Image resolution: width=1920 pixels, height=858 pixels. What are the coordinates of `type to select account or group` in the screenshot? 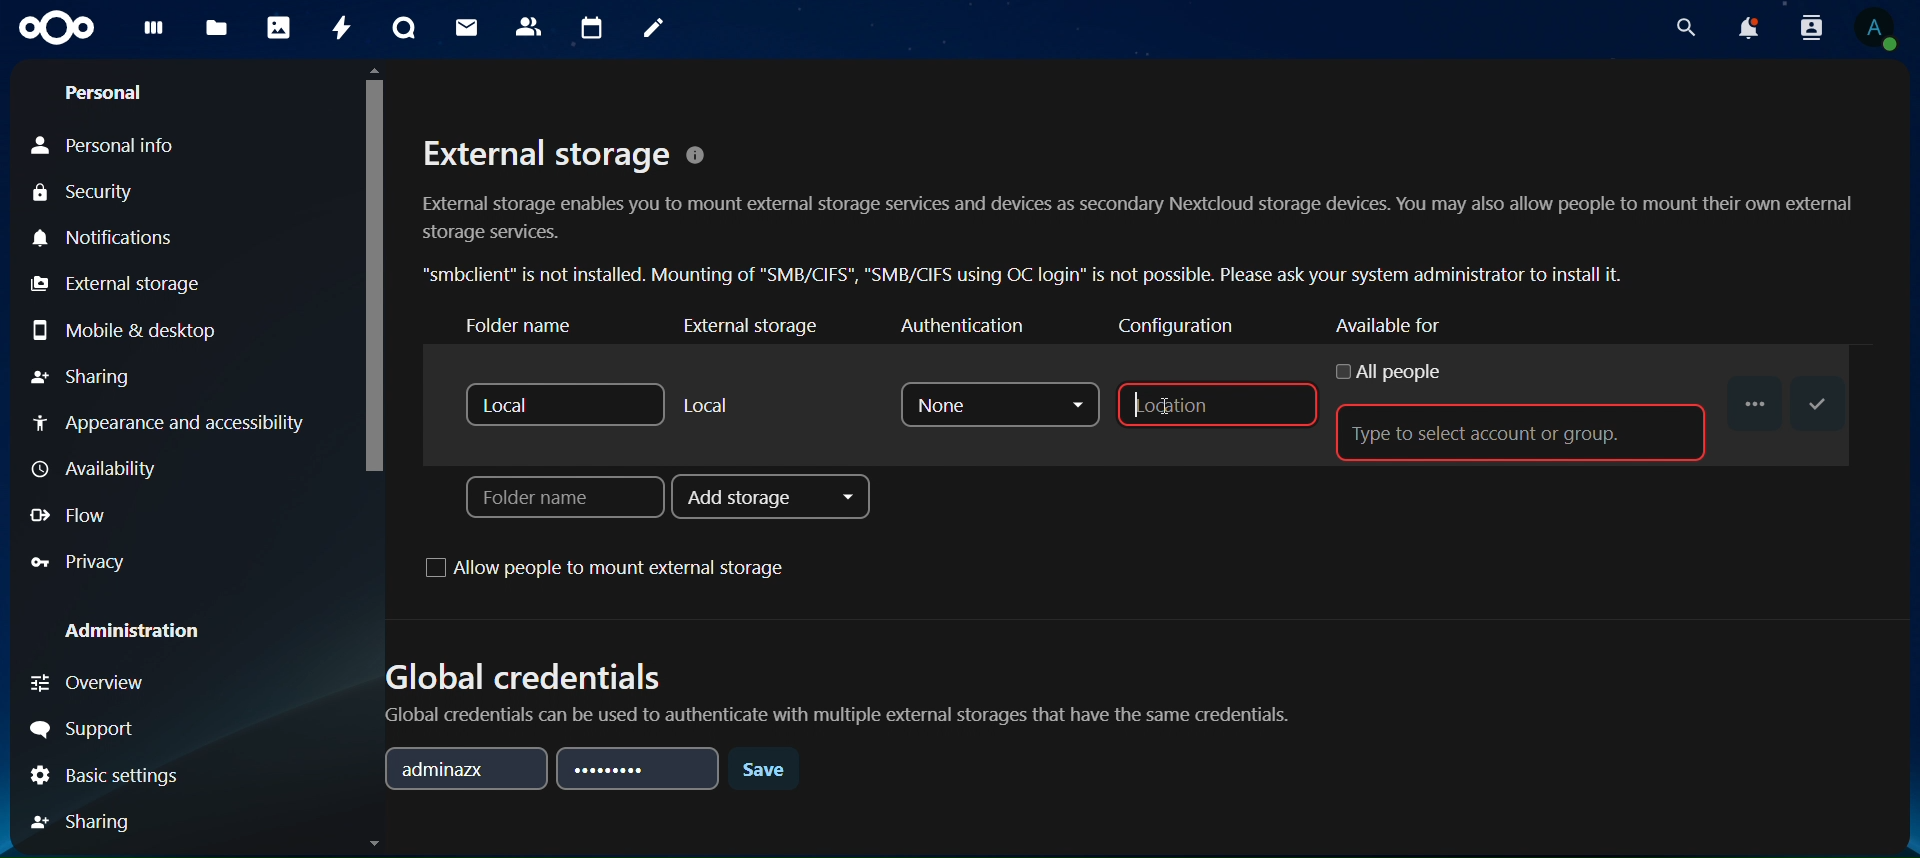 It's located at (1517, 434).